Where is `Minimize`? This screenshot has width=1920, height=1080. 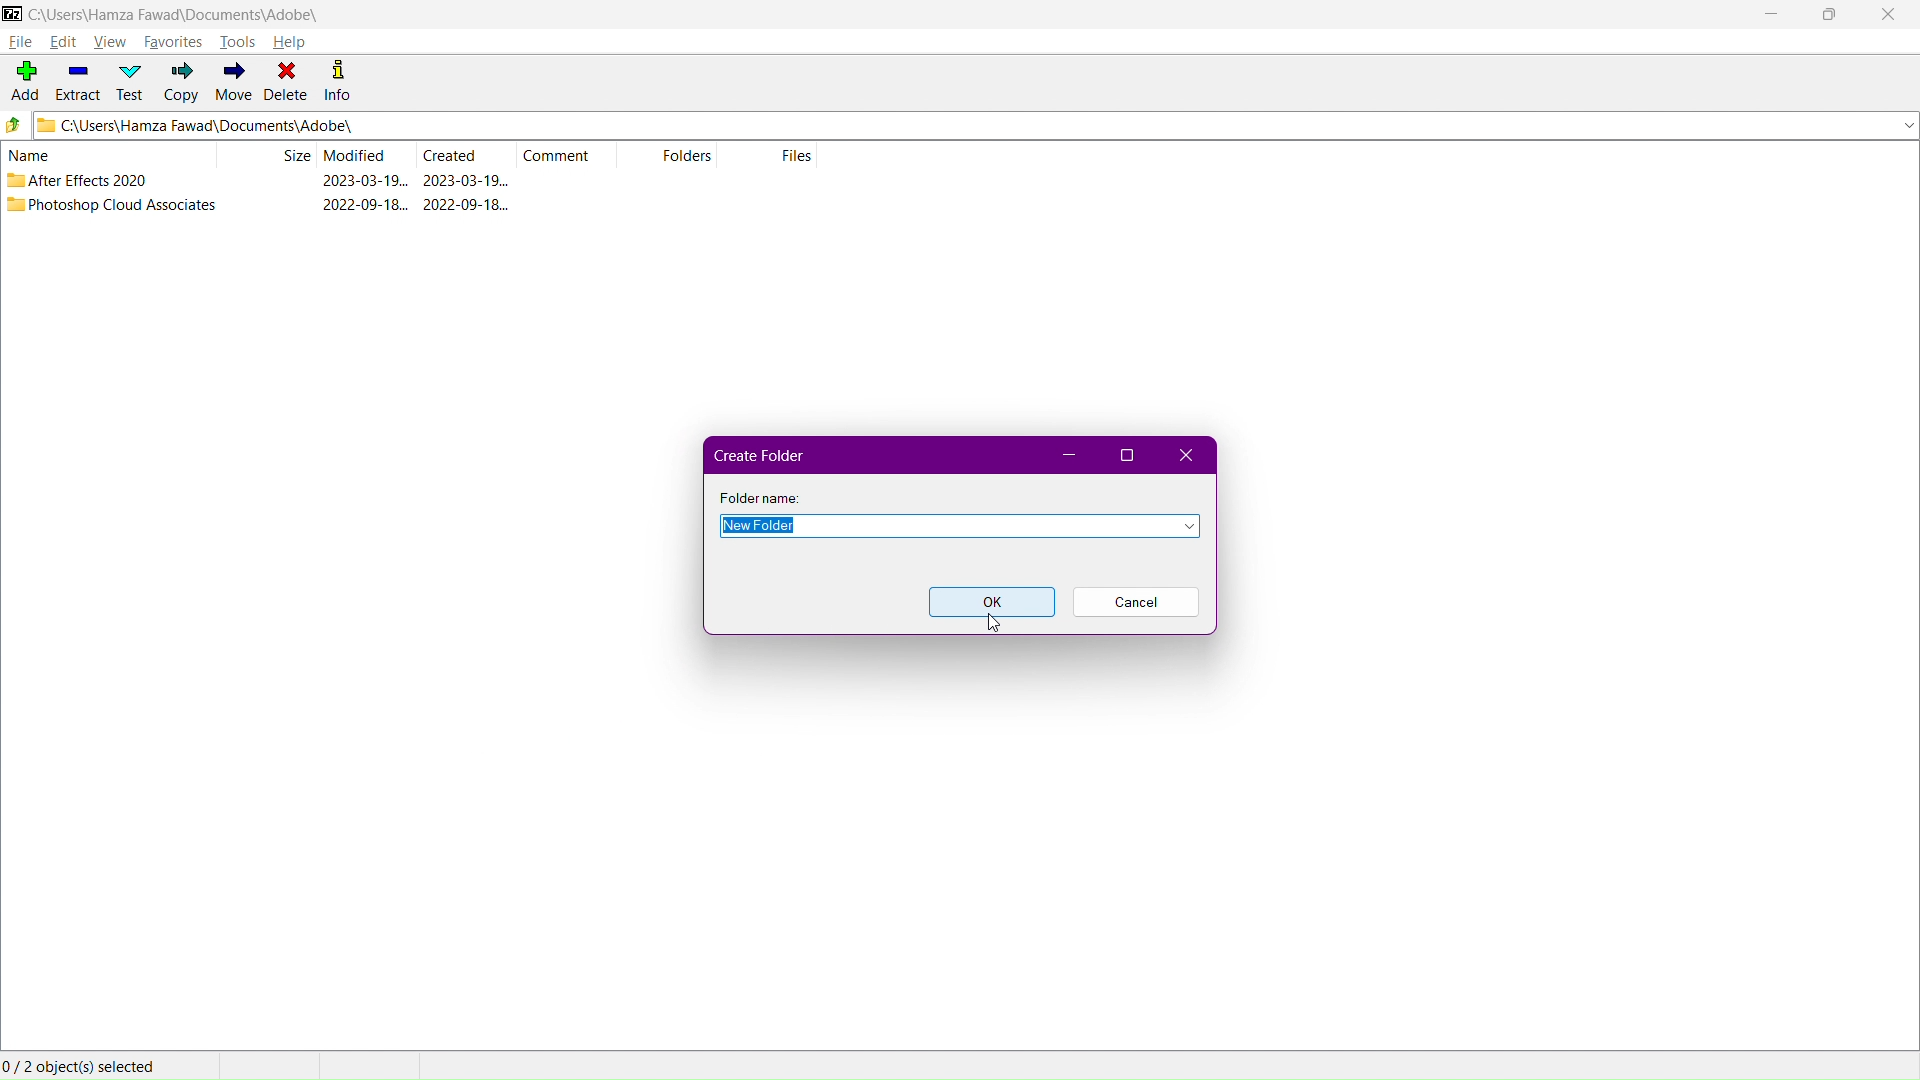 Minimize is located at coordinates (1063, 455).